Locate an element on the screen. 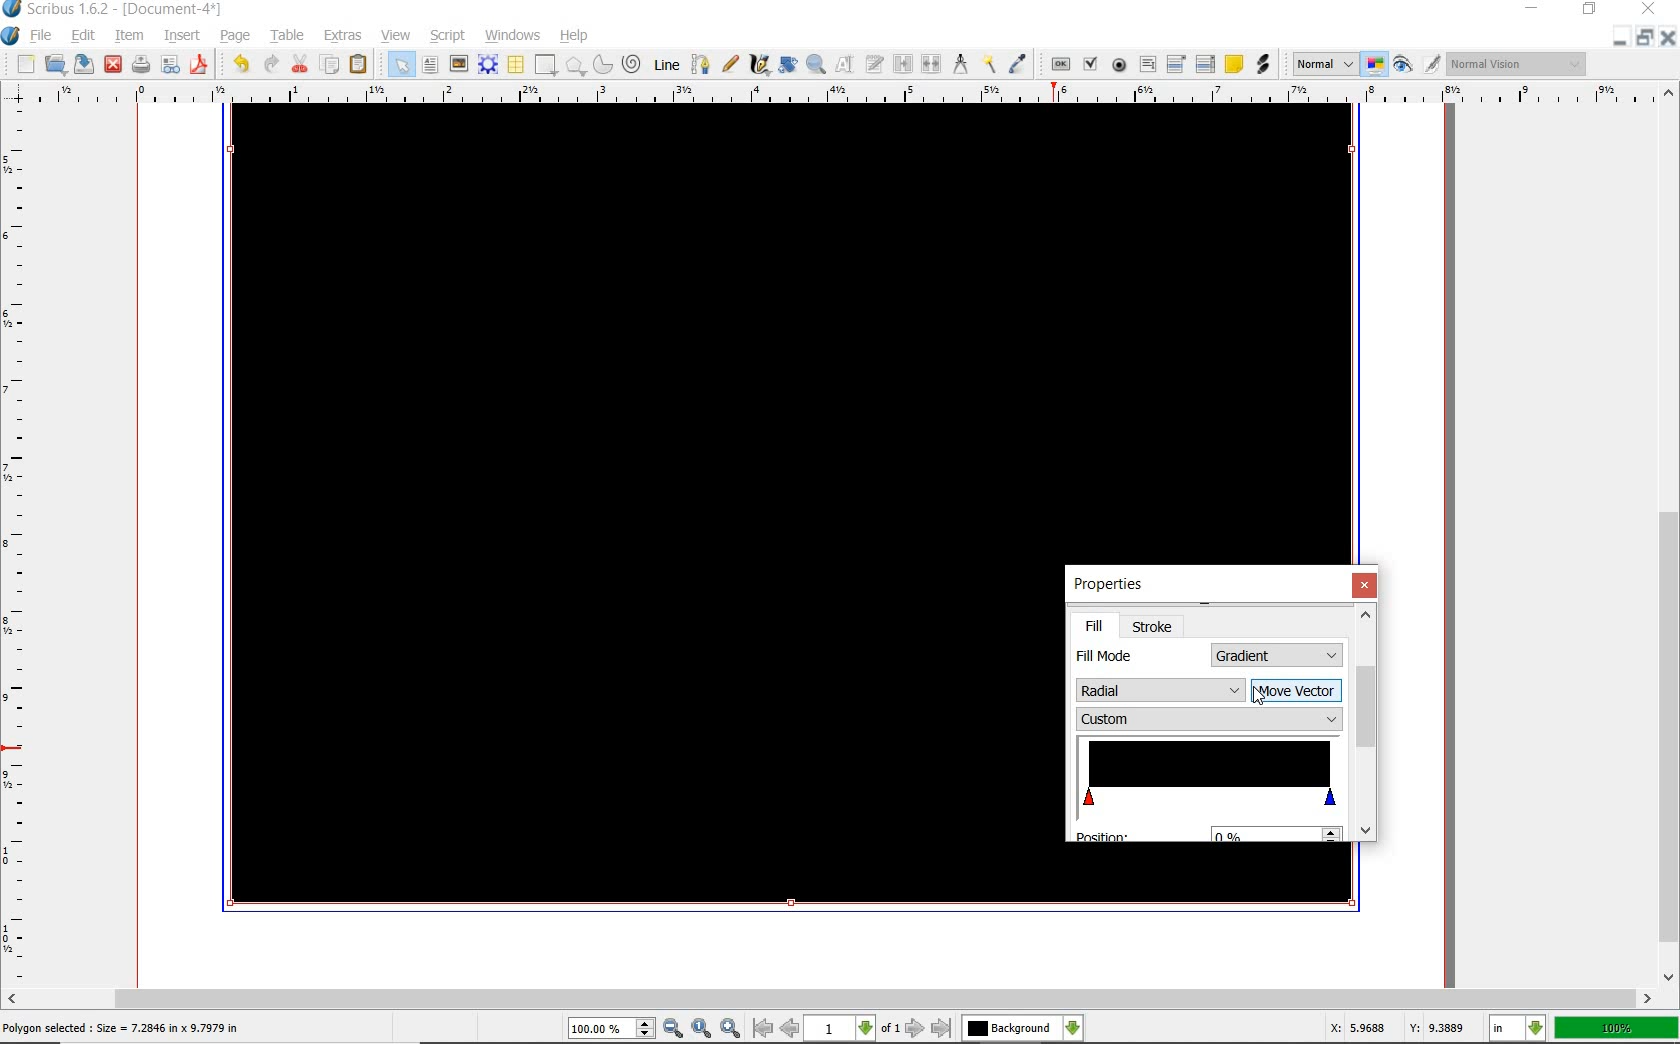  cut is located at coordinates (301, 63).